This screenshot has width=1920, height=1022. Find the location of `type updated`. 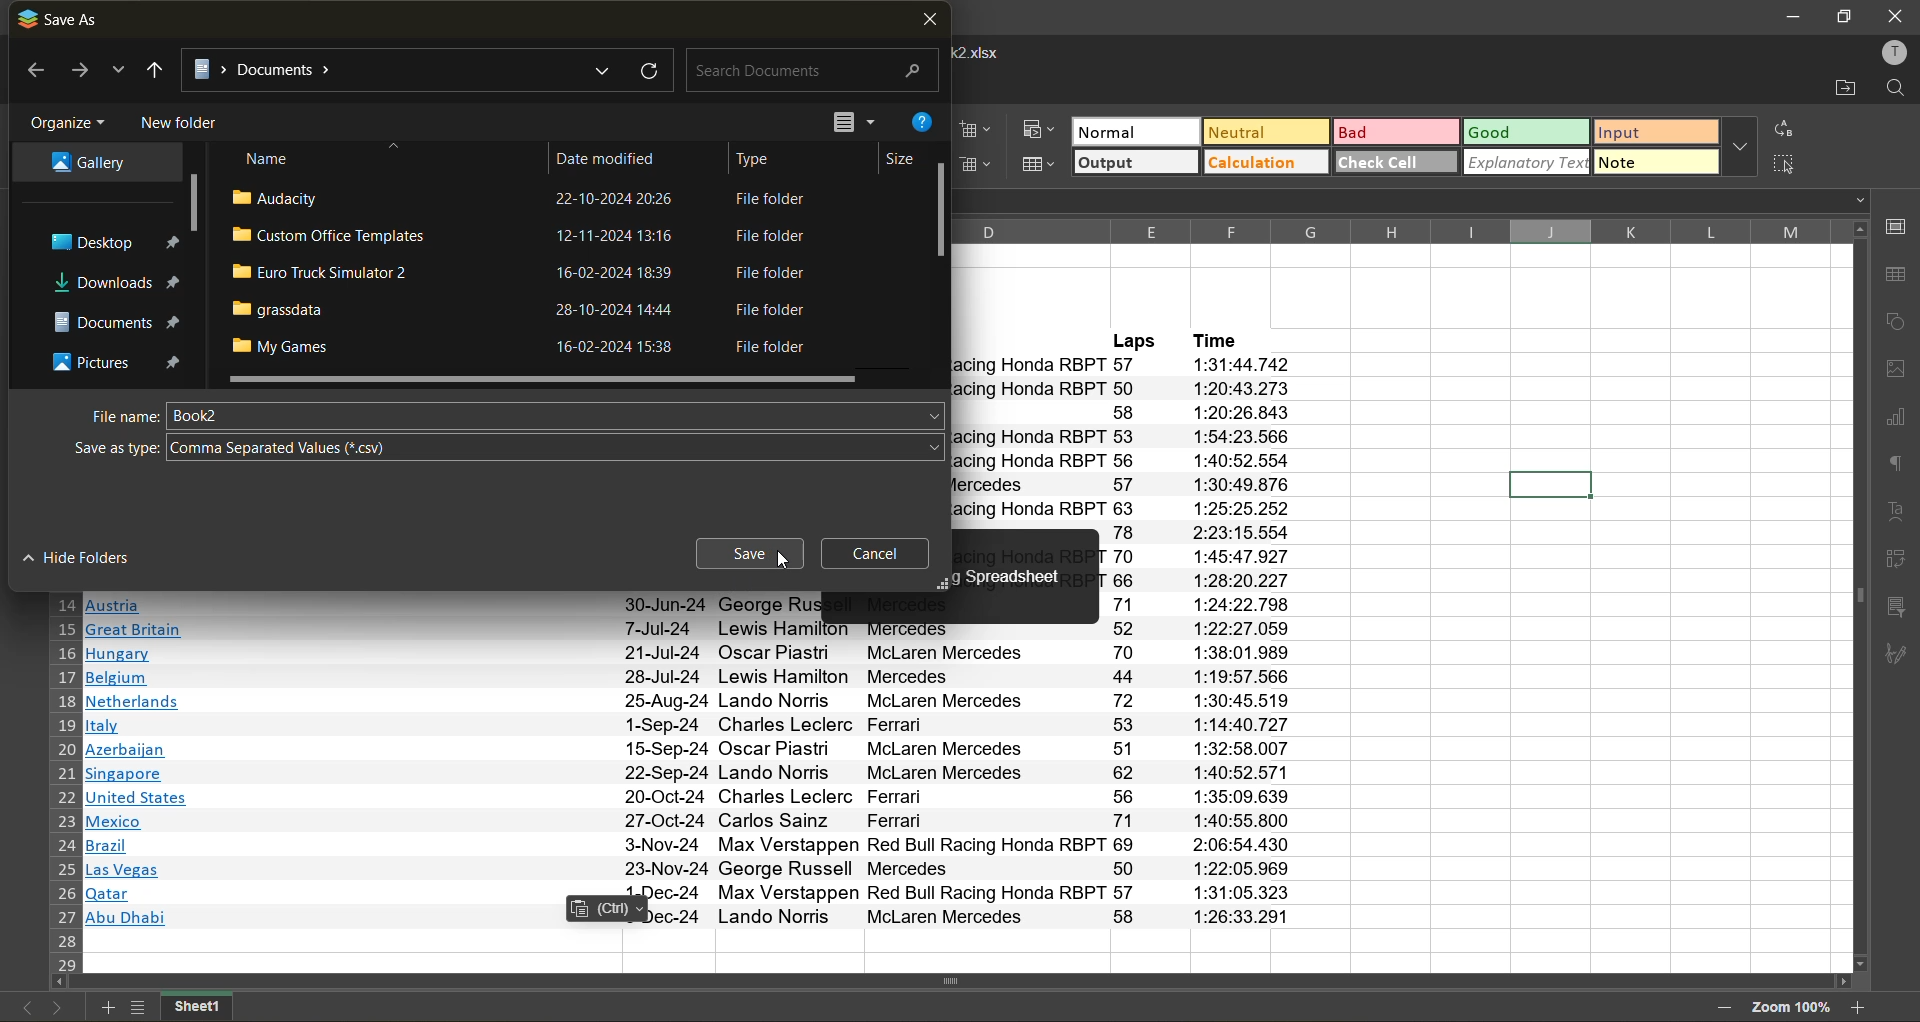

type updated is located at coordinates (308, 447).